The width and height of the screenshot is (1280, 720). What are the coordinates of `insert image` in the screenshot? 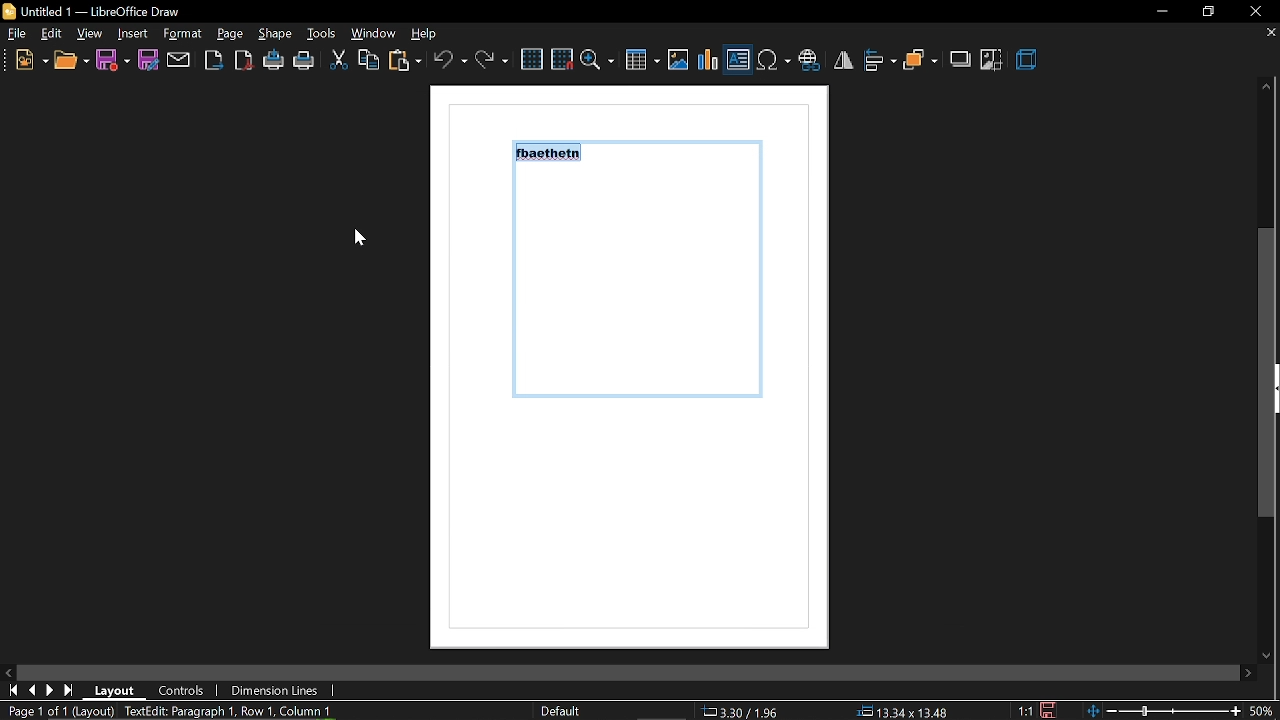 It's located at (679, 59).